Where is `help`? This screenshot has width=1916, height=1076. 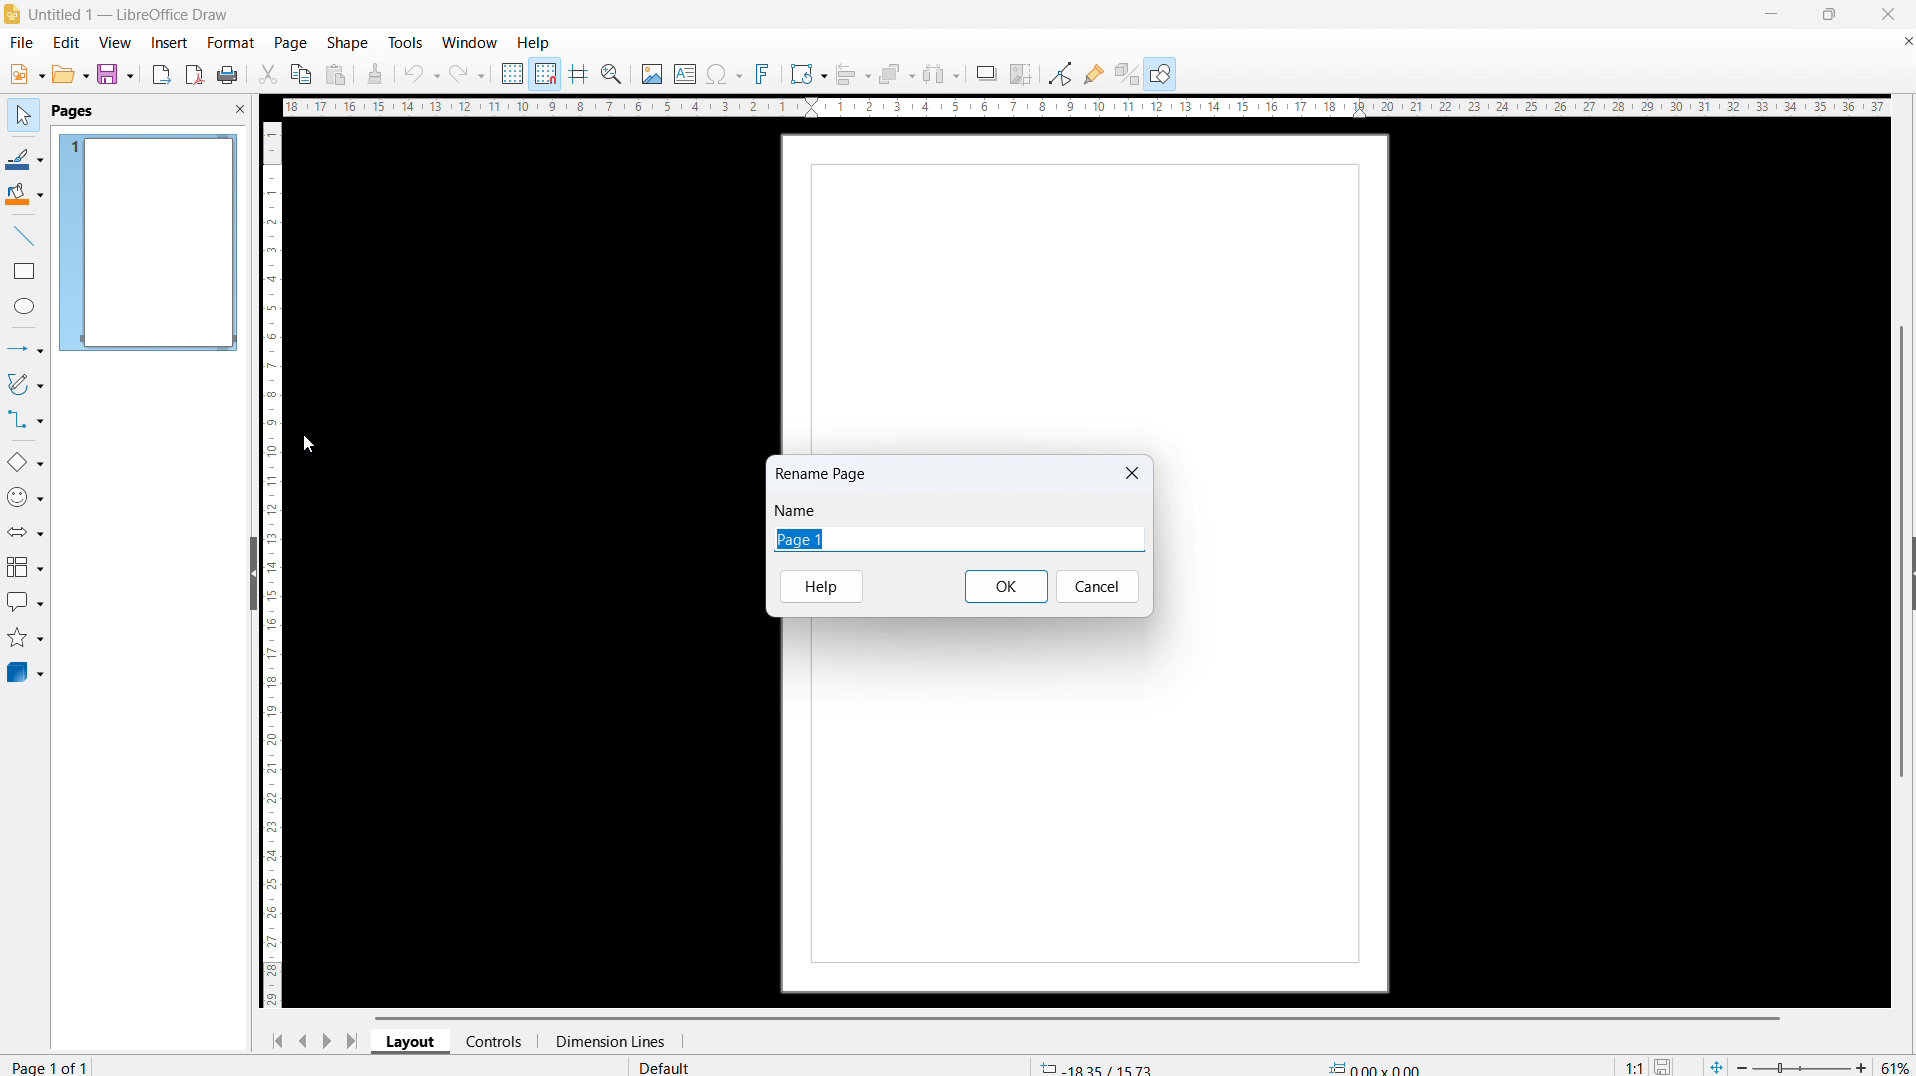
help is located at coordinates (534, 43).